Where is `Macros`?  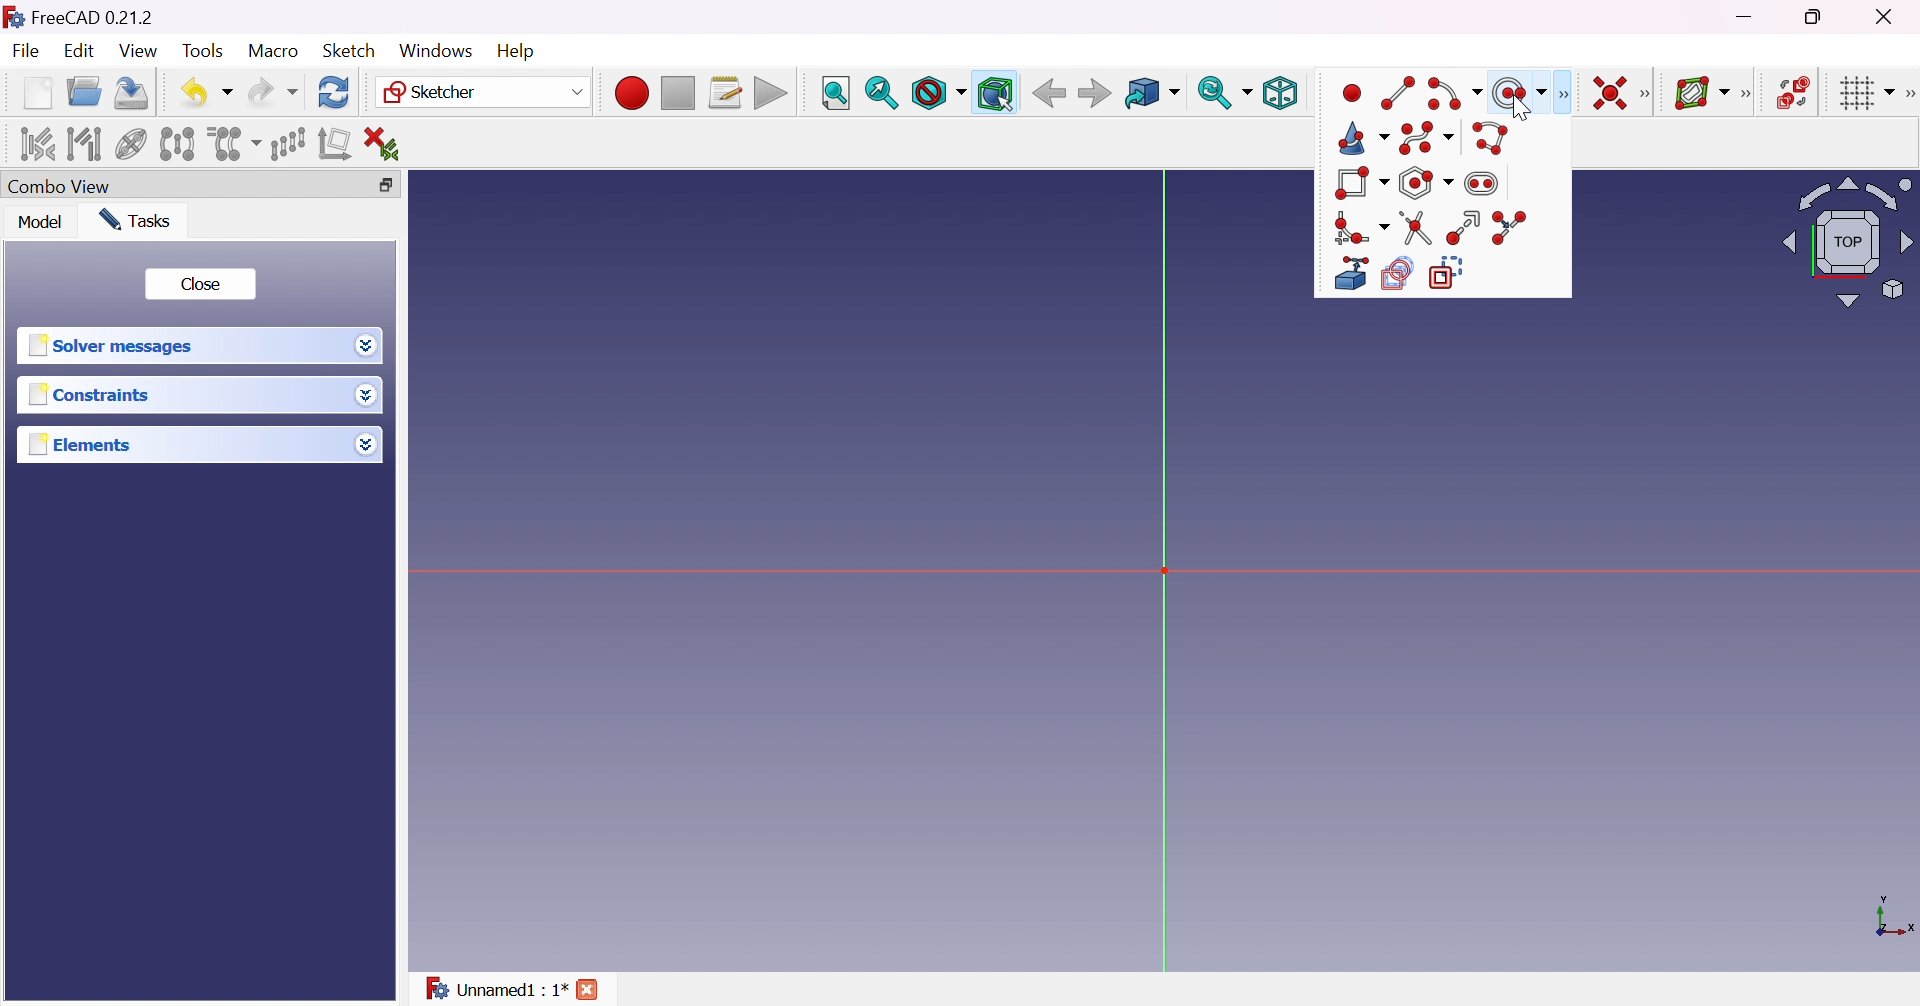 Macros is located at coordinates (726, 93).